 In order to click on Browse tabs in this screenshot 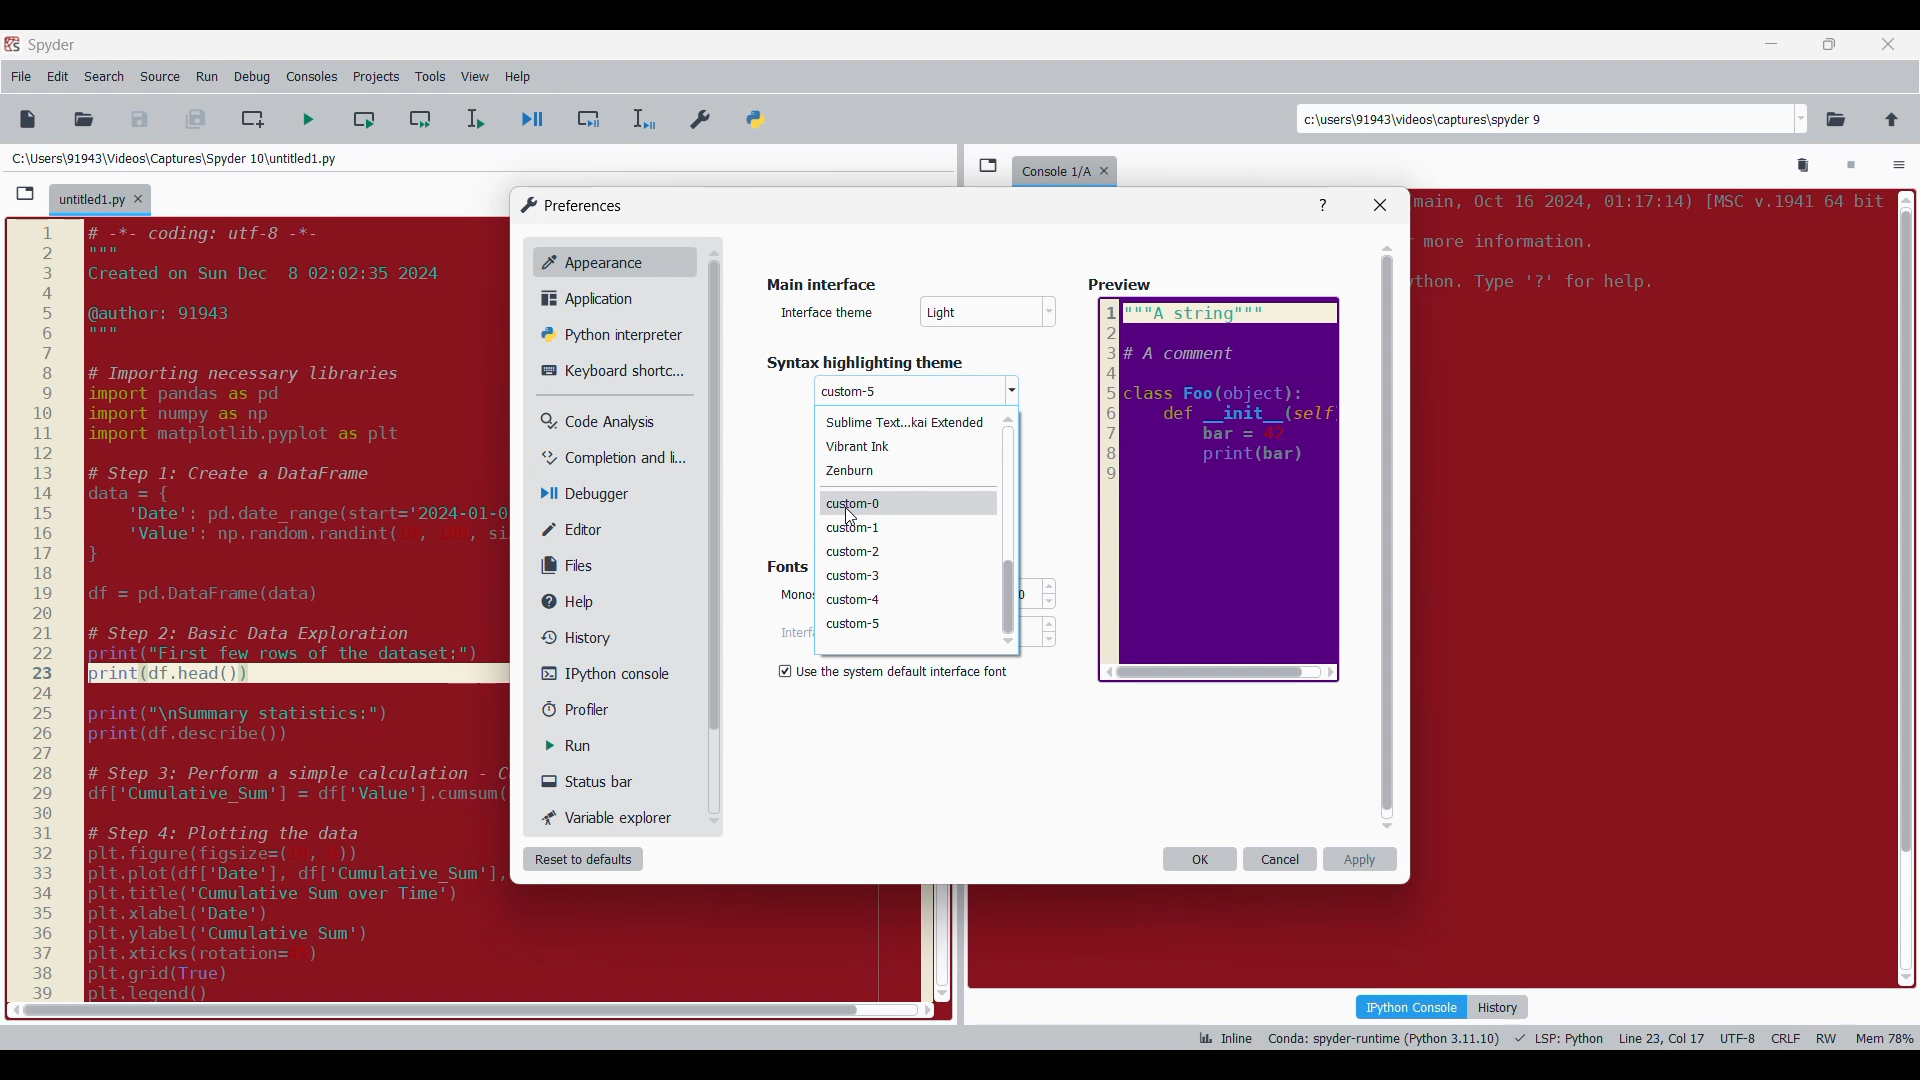, I will do `click(25, 194)`.